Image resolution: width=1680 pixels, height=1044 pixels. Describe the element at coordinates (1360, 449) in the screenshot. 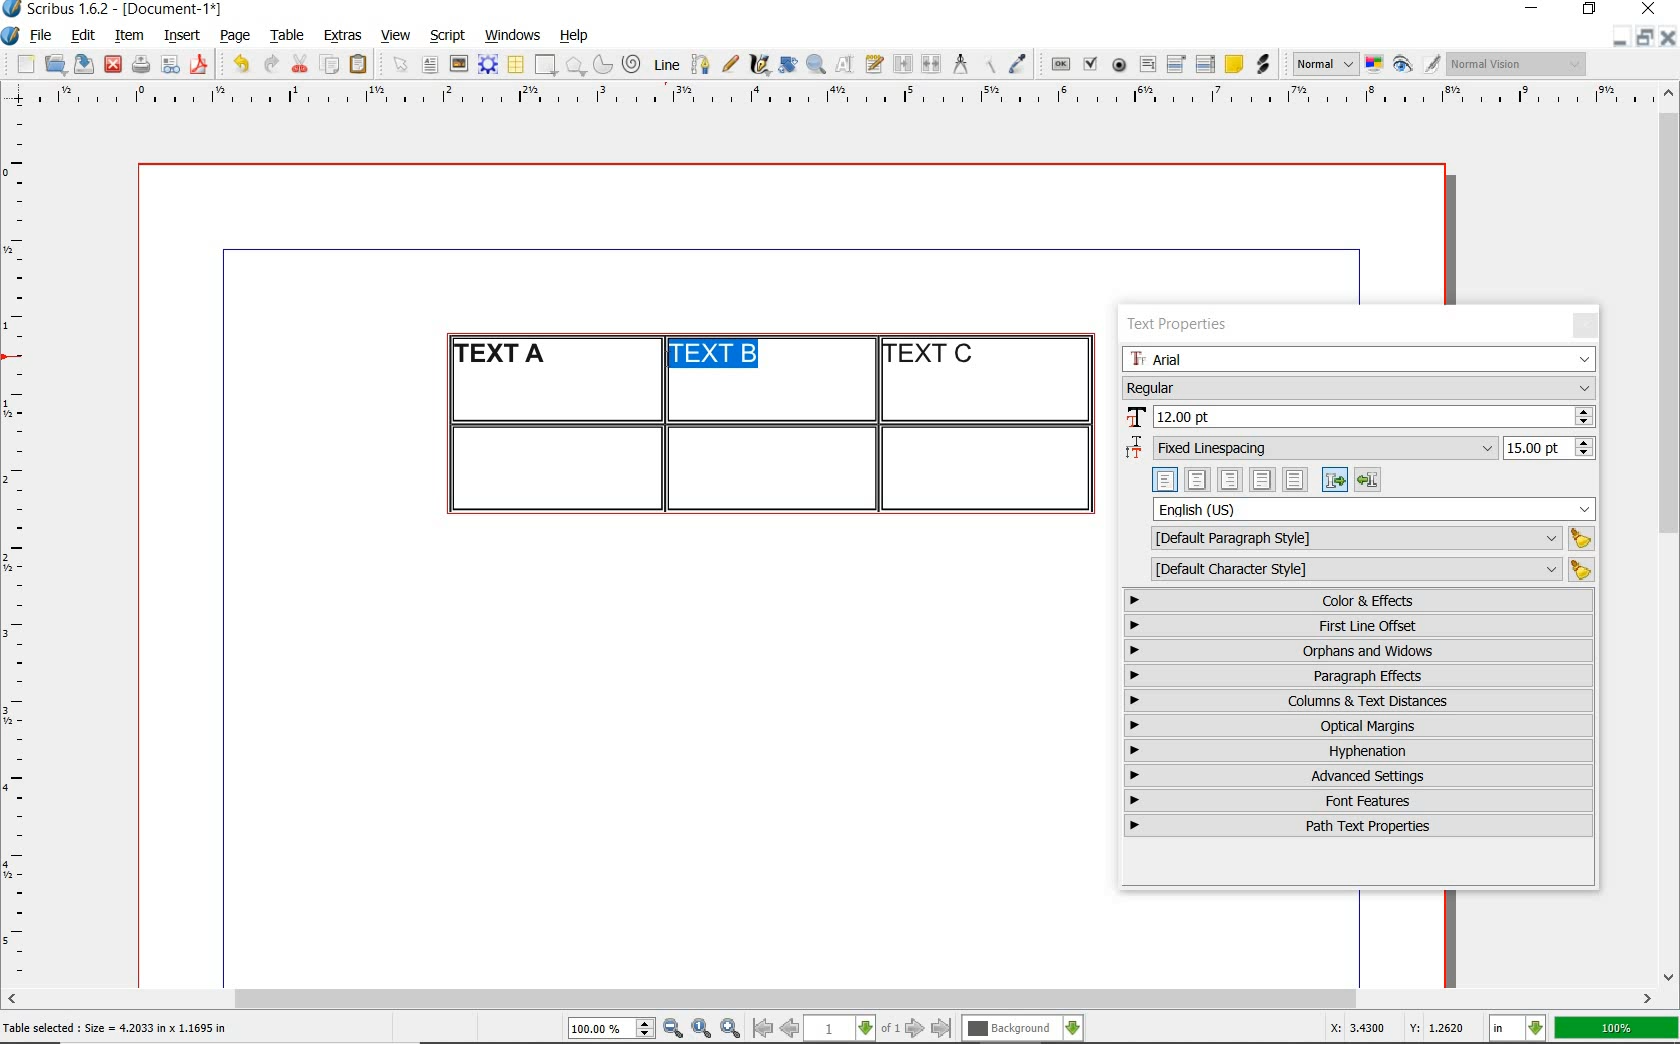

I see `fixed linespacing` at that location.